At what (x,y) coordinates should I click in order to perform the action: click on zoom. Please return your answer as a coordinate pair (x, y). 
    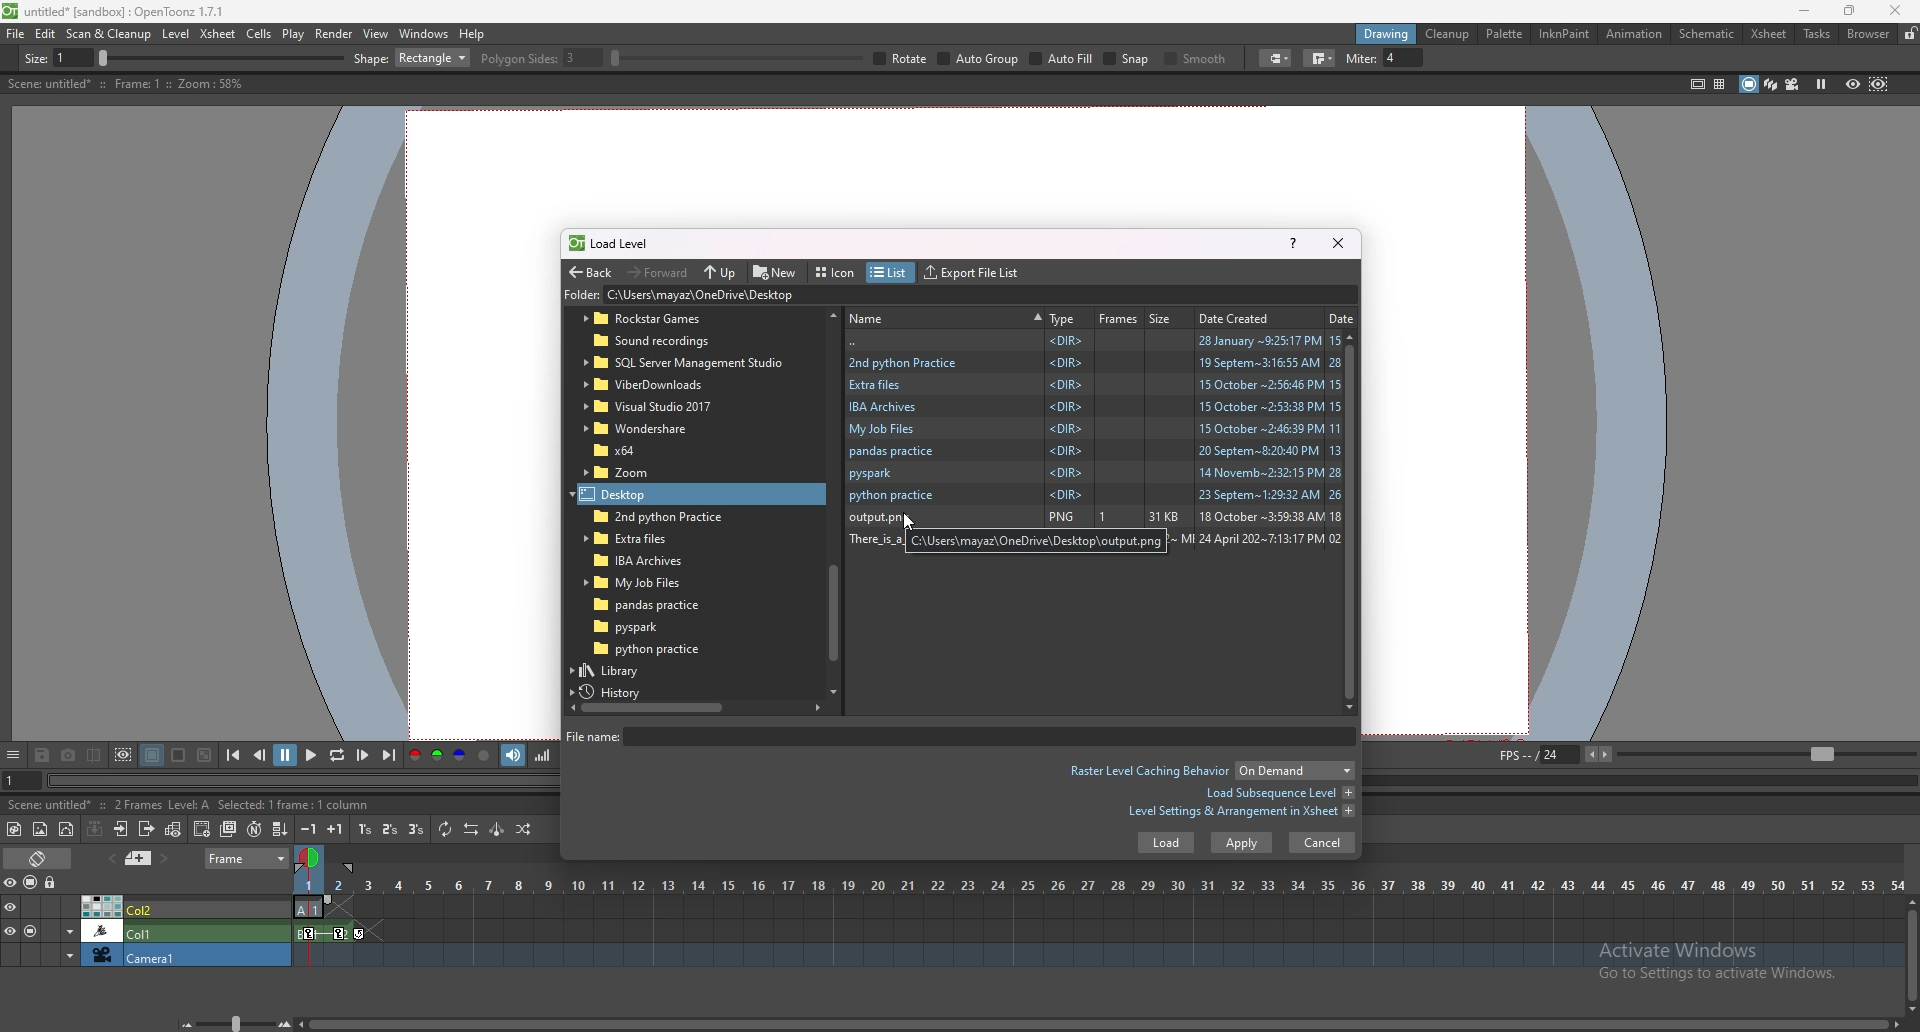
    Looking at the image, I should click on (231, 1023).